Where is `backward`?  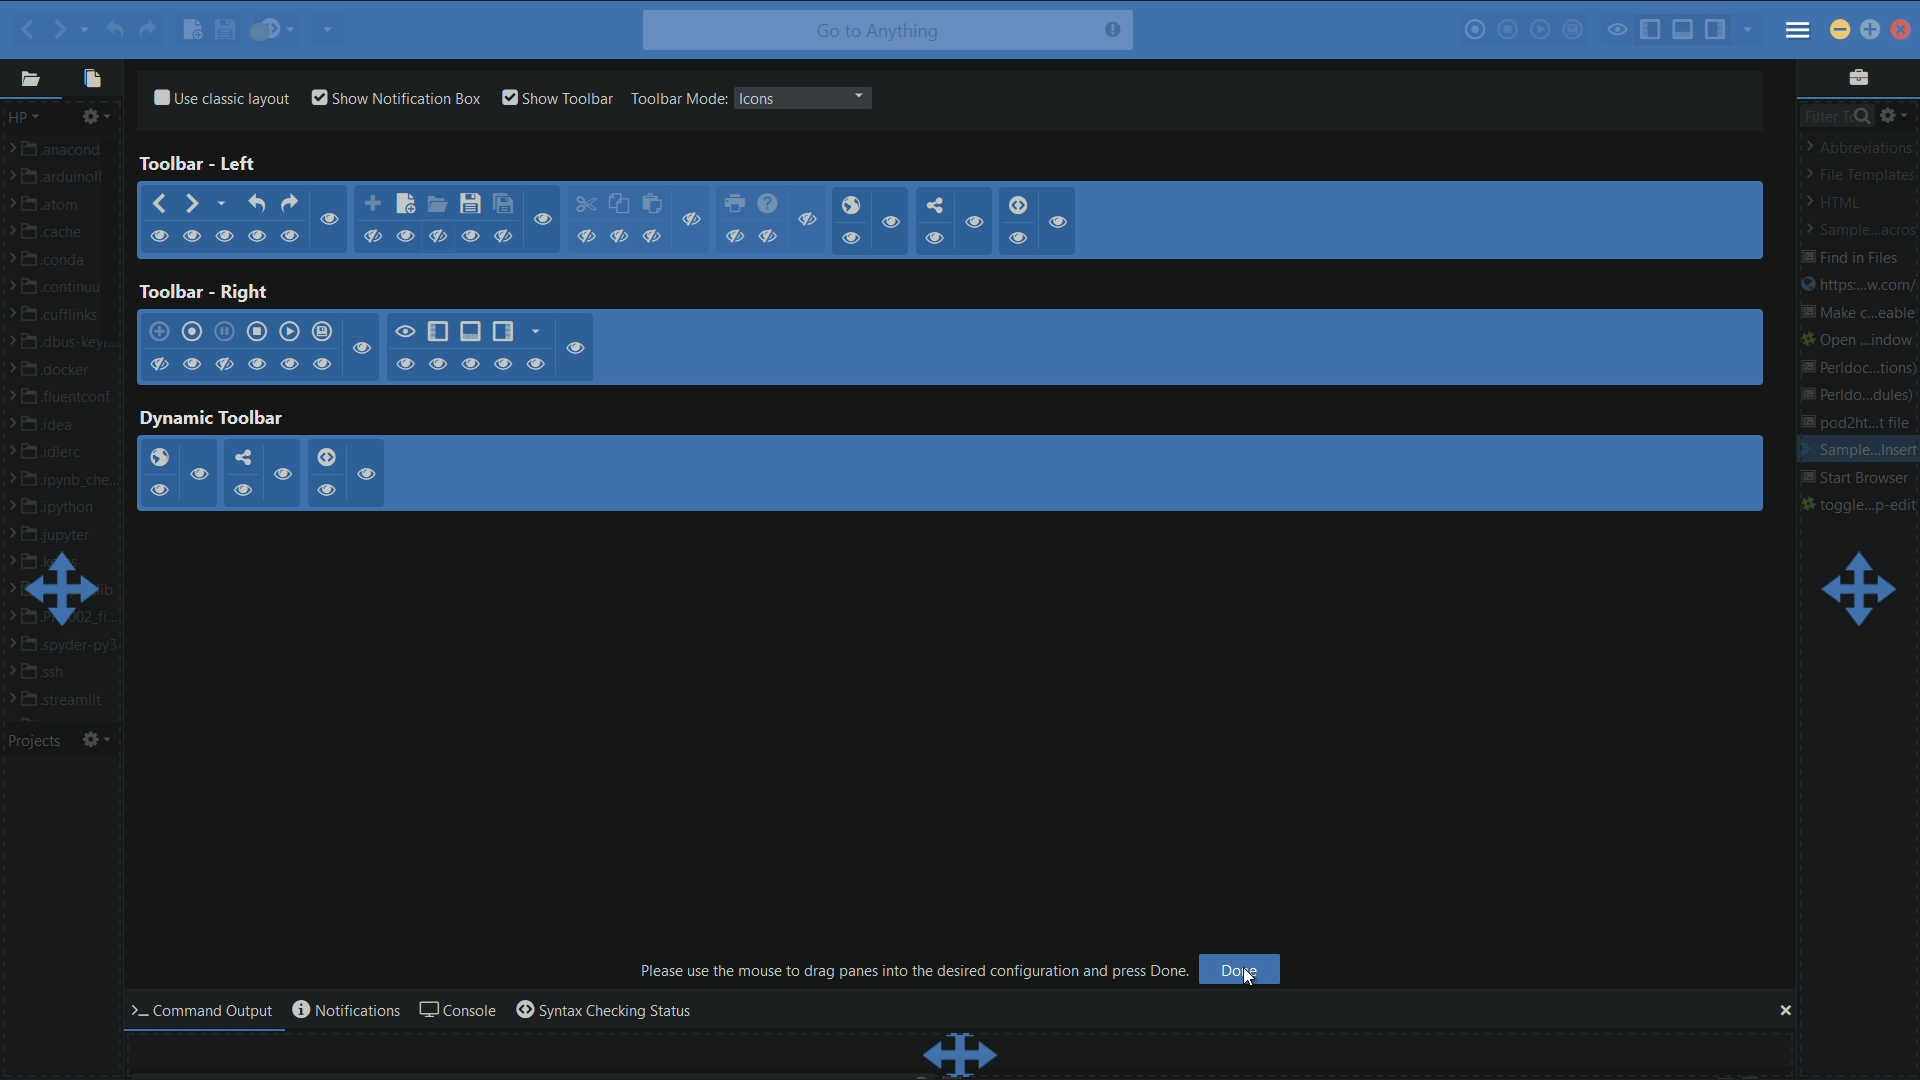
backward is located at coordinates (23, 29).